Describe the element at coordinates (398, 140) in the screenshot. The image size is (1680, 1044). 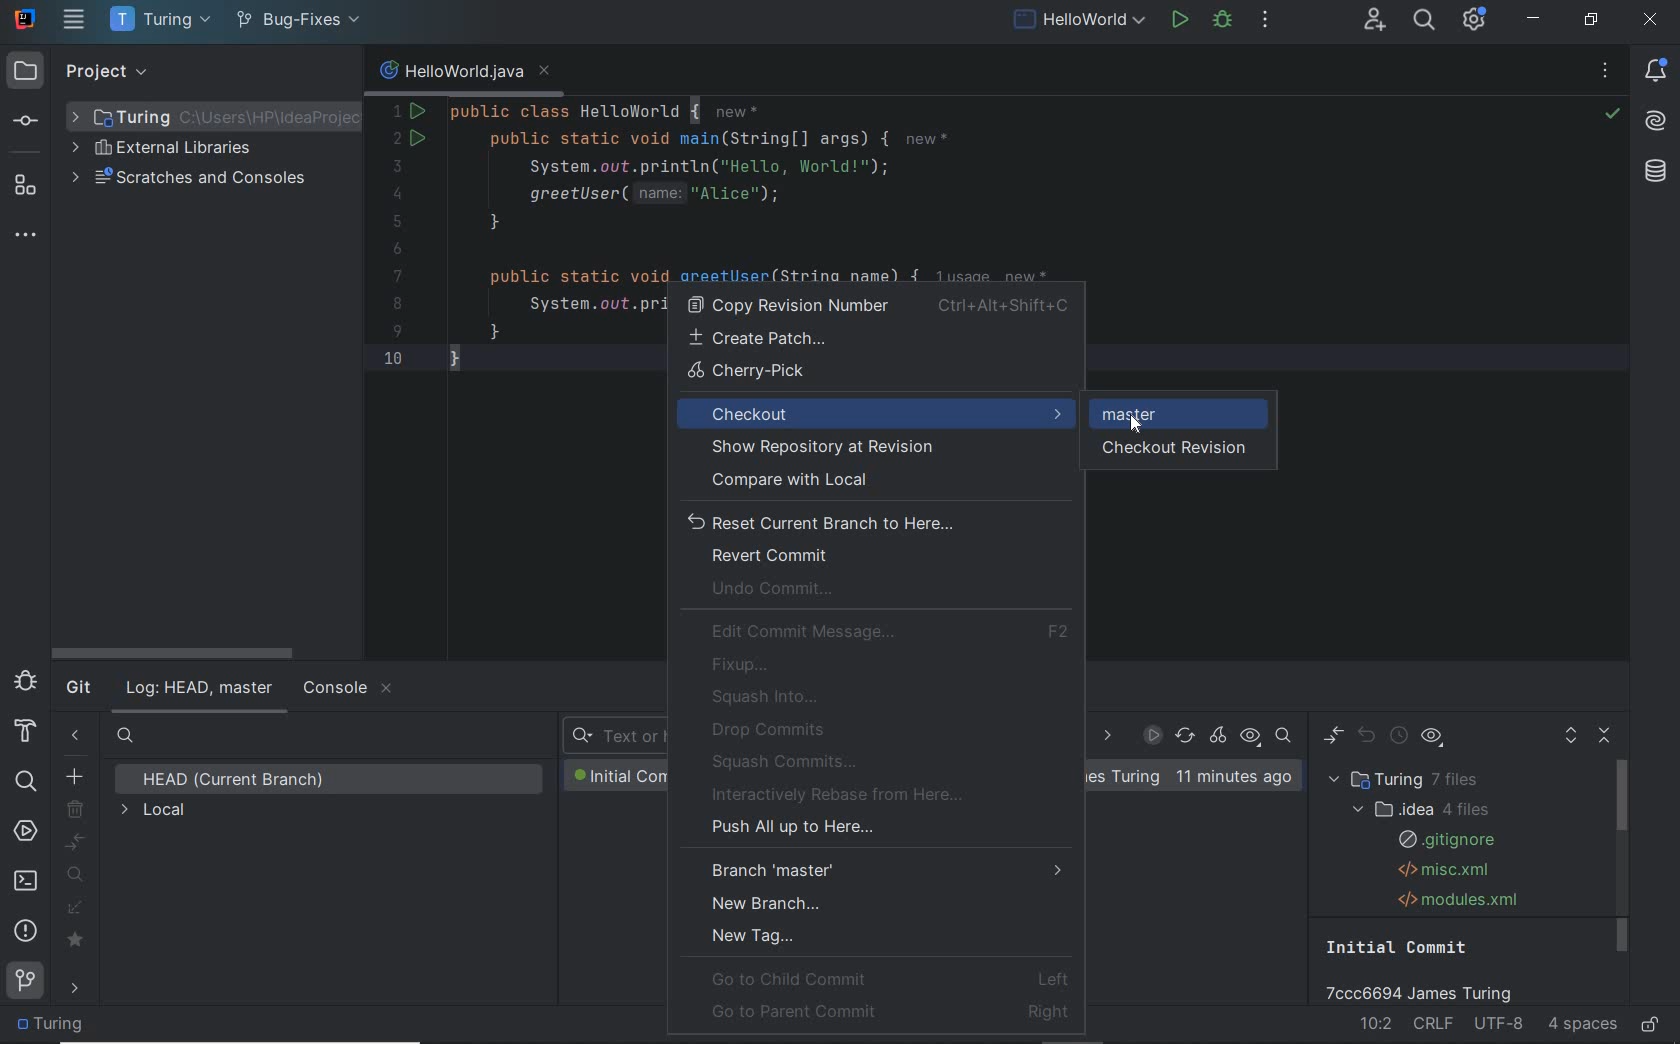
I see `2` at that location.